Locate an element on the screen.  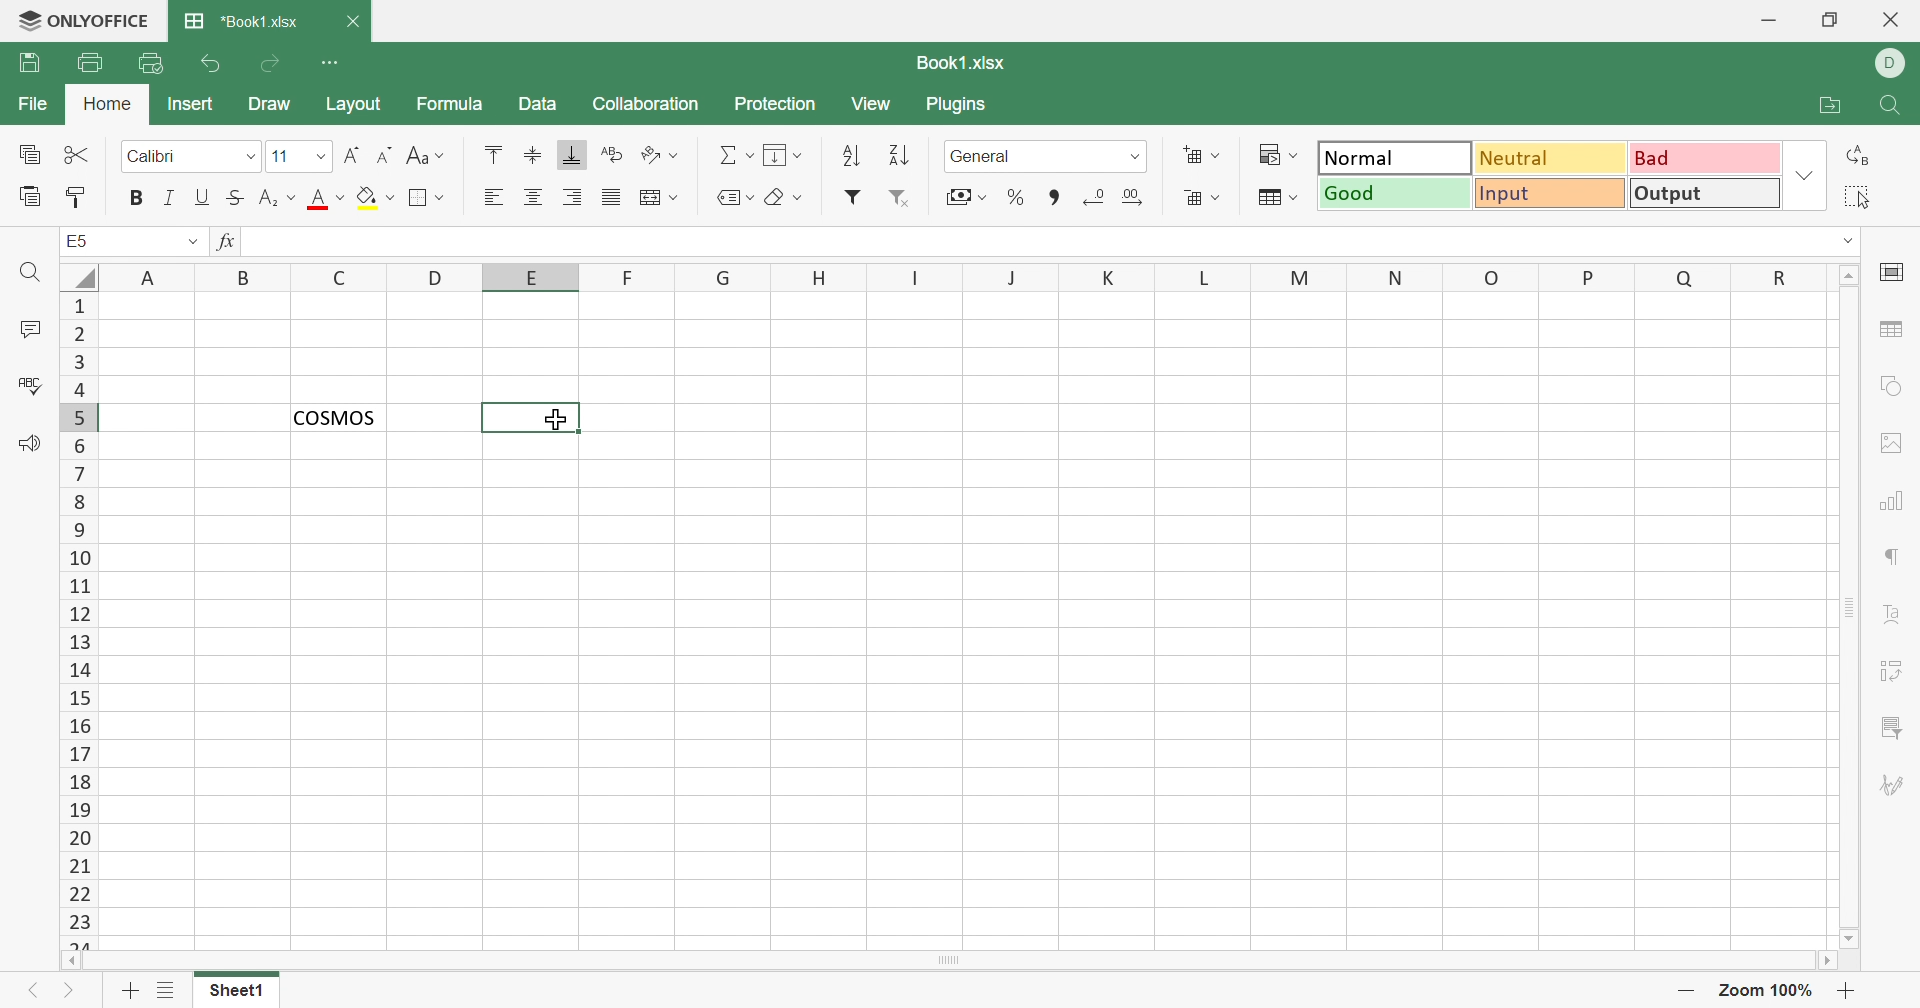
Text art settings is located at coordinates (1889, 613).